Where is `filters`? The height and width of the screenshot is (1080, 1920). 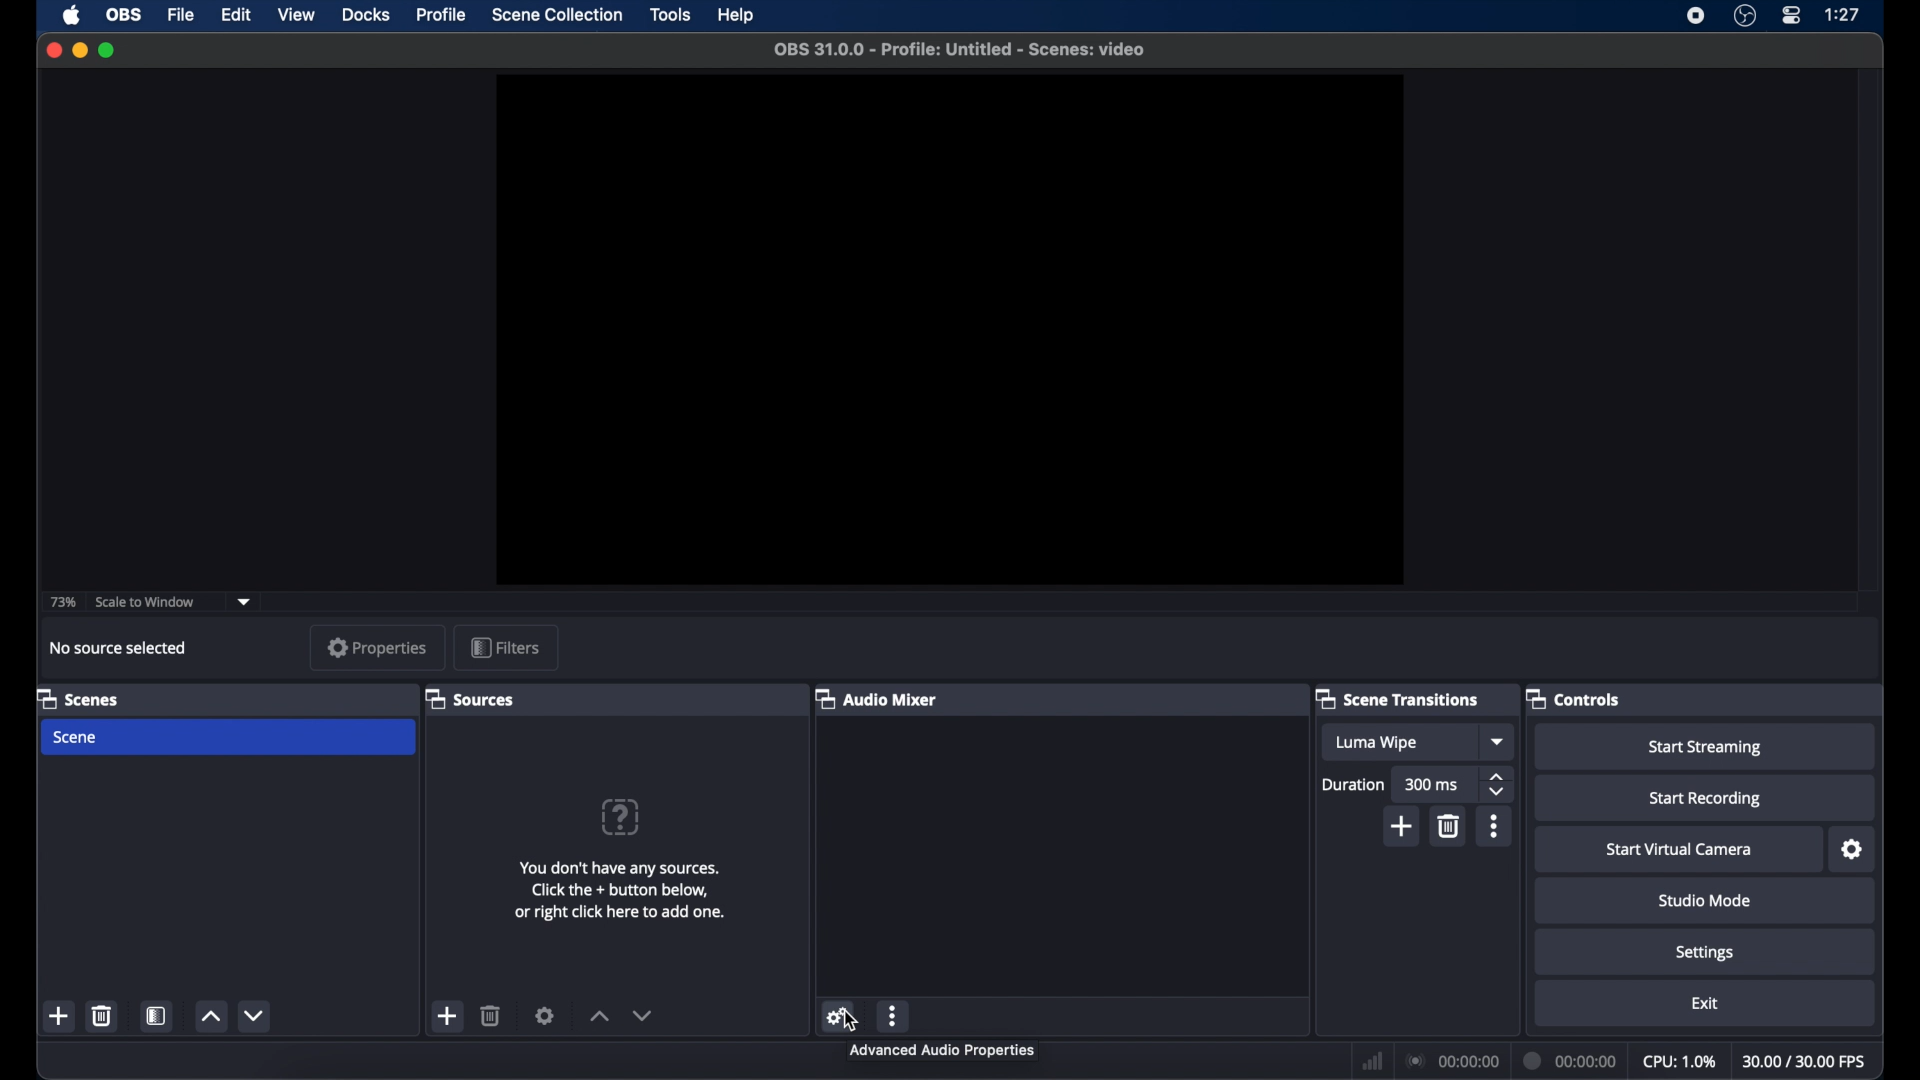
filters is located at coordinates (504, 647).